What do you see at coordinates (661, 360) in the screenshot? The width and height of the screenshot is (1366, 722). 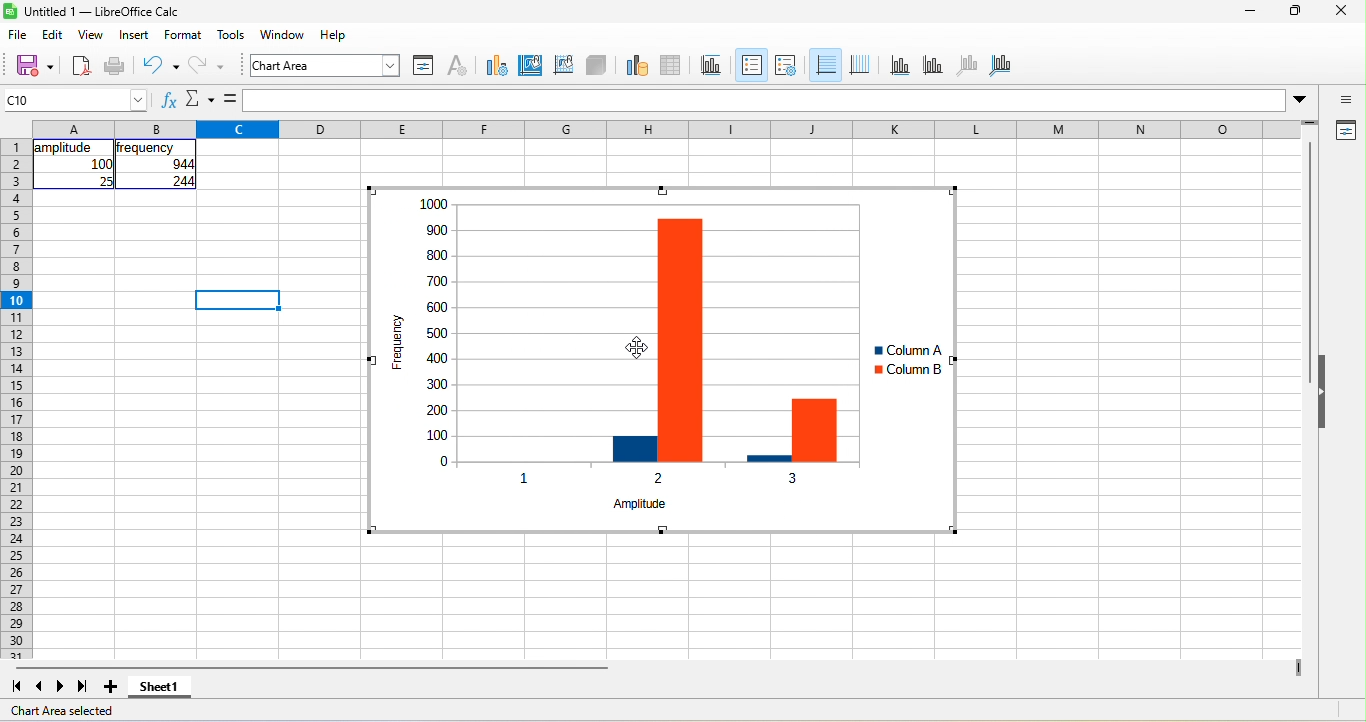 I see `Column chart with X and Y axis titled` at bounding box center [661, 360].